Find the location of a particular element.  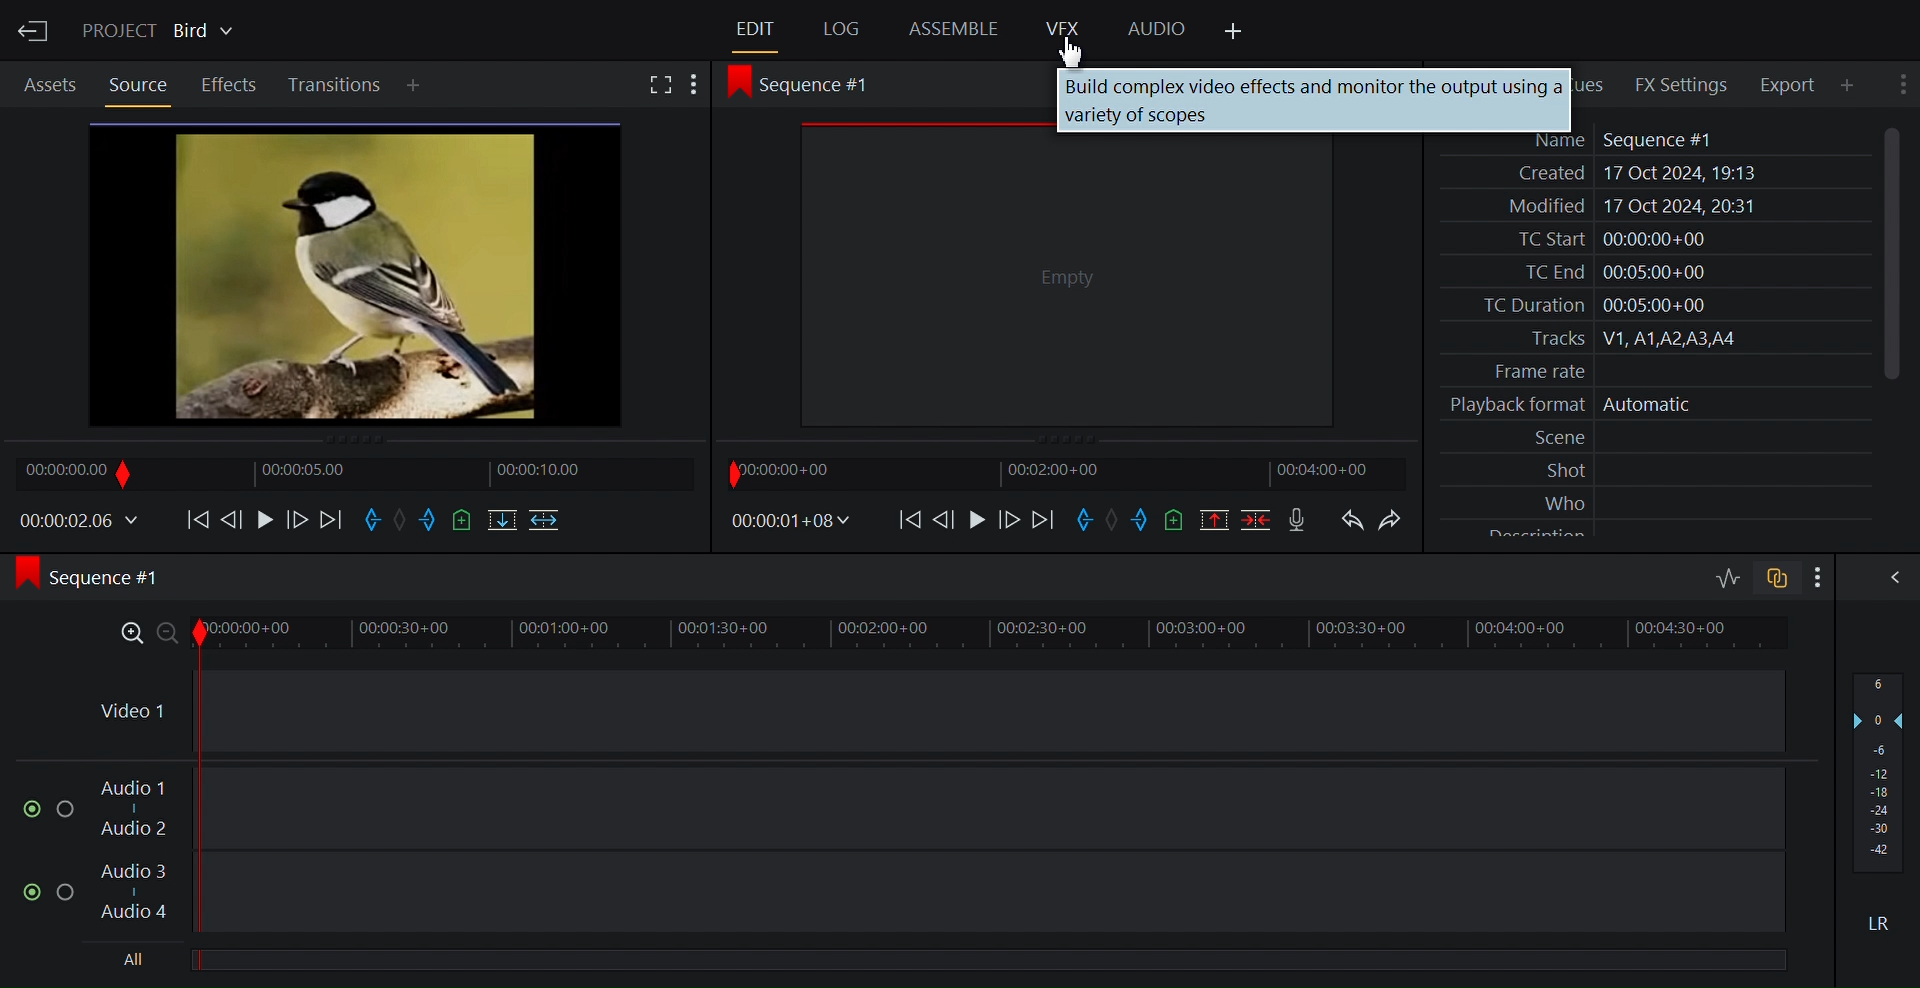

Clear marks is located at coordinates (1113, 520).